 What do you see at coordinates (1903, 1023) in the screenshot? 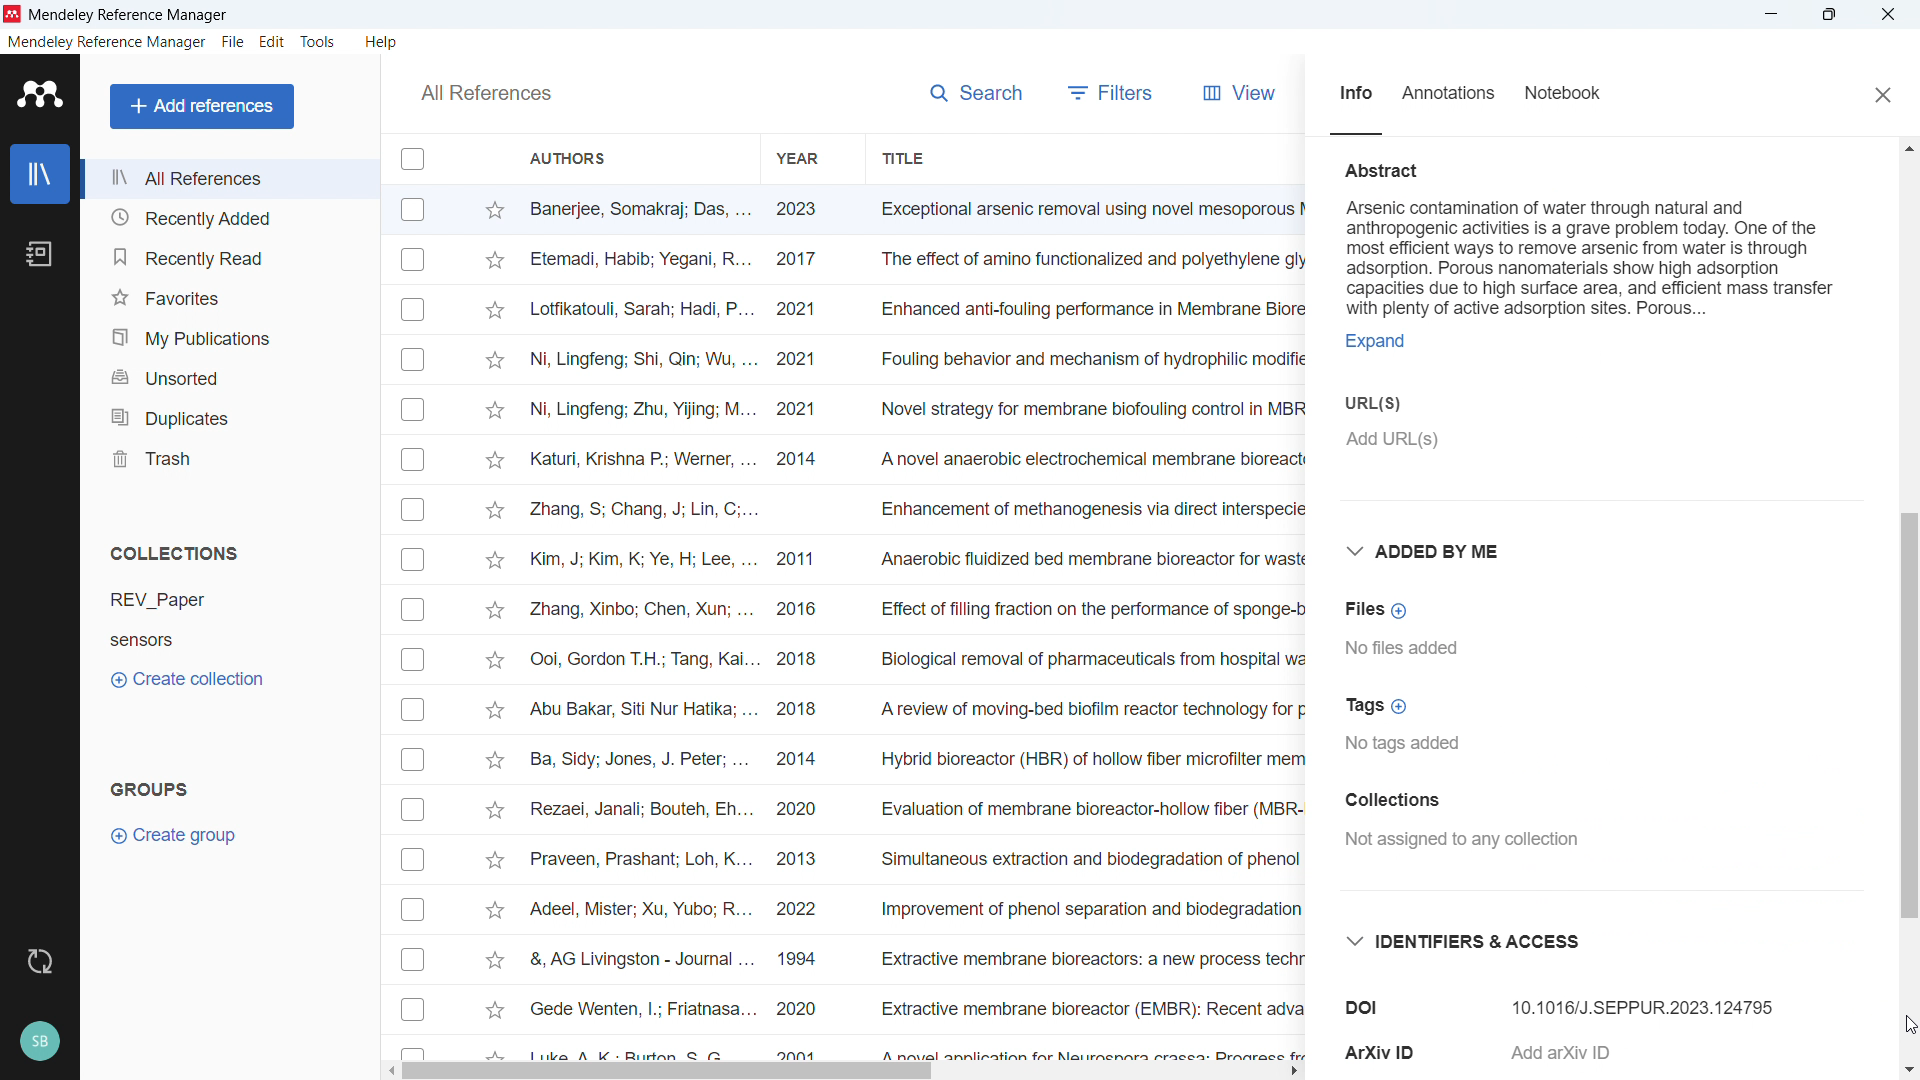
I see `cursor movement` at bounding box center [1903, 1023].